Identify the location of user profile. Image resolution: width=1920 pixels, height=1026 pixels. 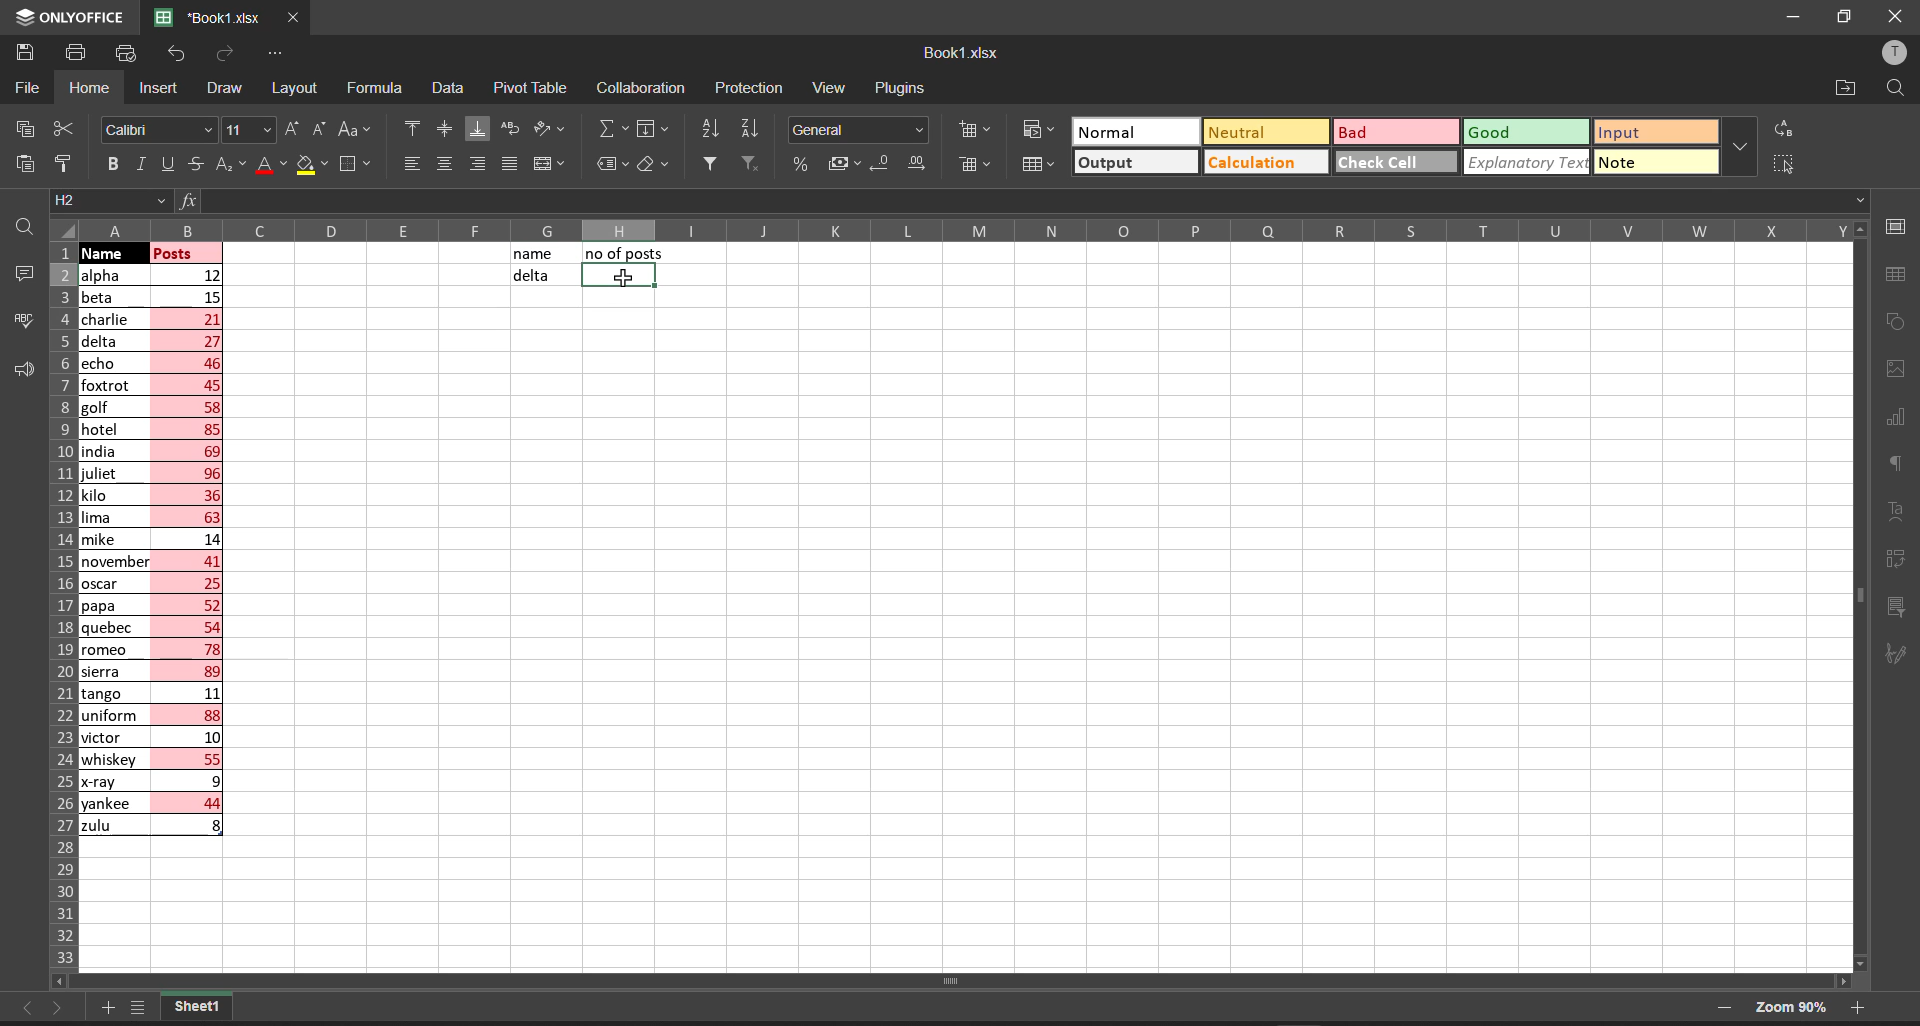
(1897, 52).